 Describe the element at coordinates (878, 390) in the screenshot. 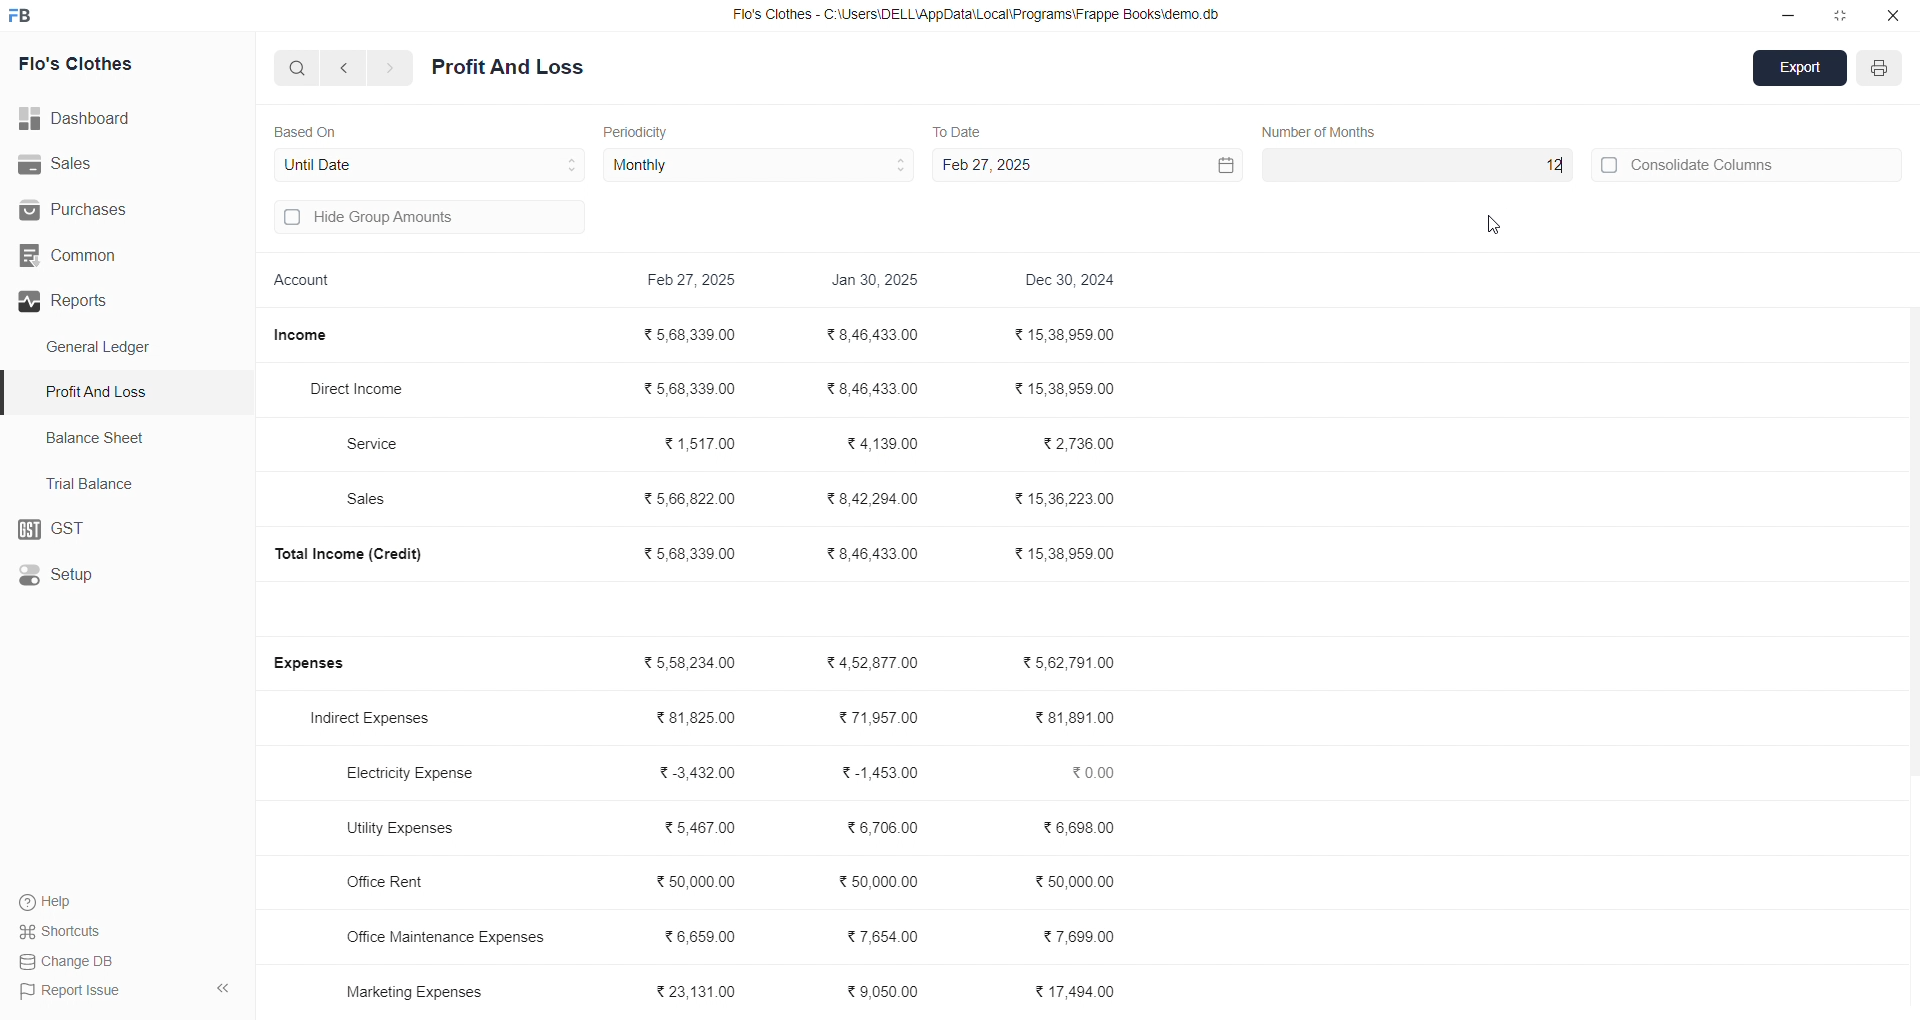

I see `₹8,46,433.00` at that location.